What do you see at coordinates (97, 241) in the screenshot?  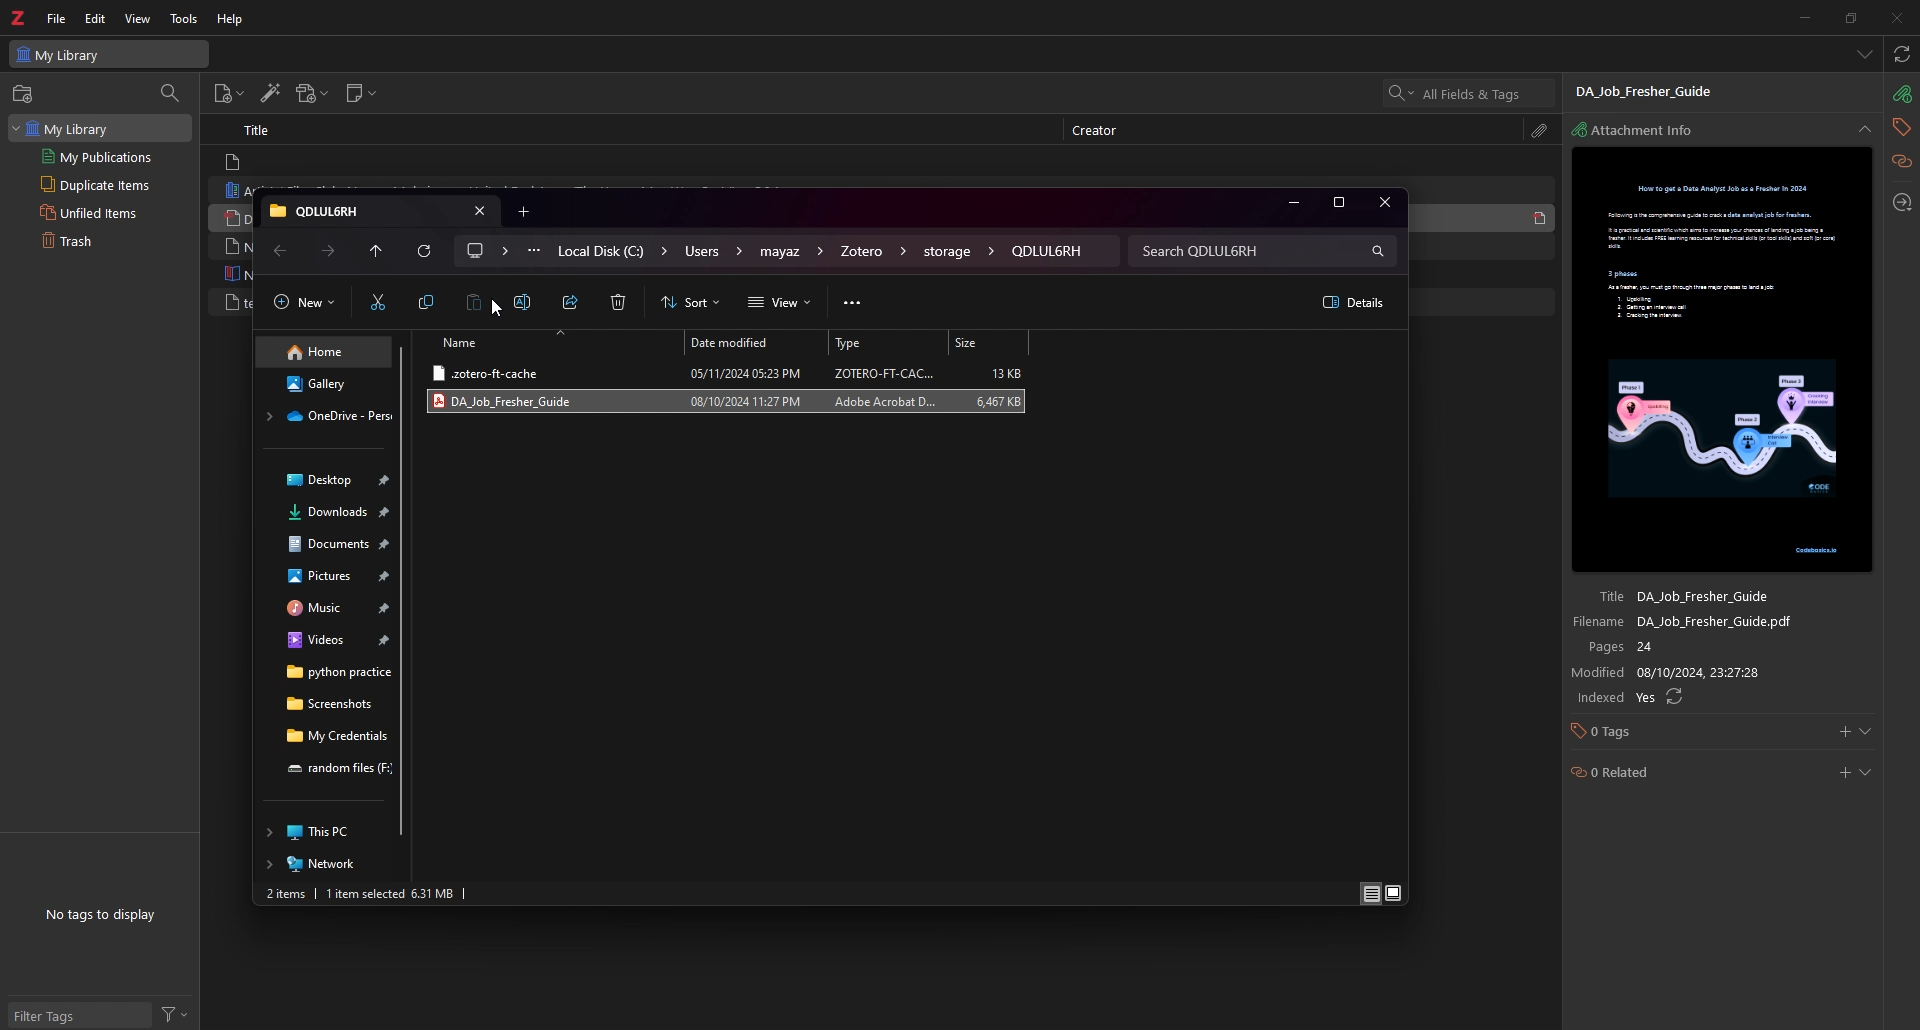 I see `trash` at bounding box center [97, 241].